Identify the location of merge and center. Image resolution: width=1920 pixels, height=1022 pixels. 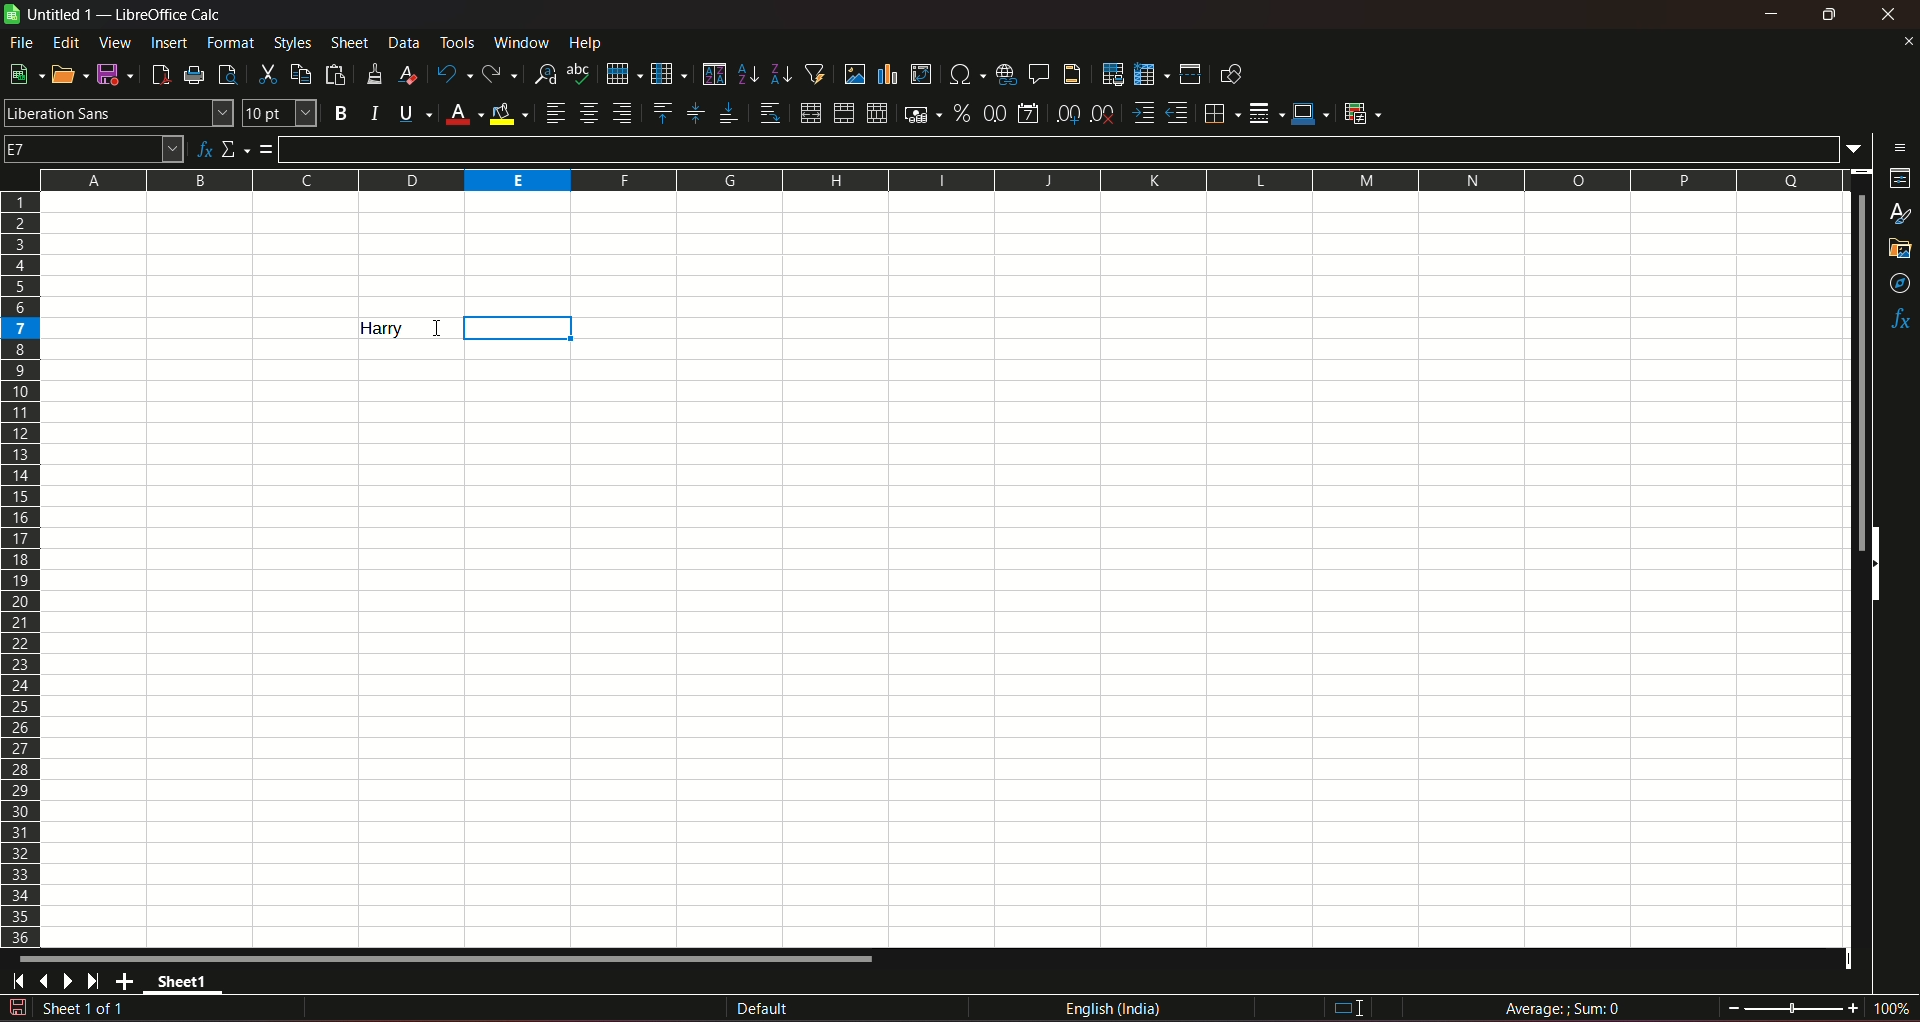
(809, 113).